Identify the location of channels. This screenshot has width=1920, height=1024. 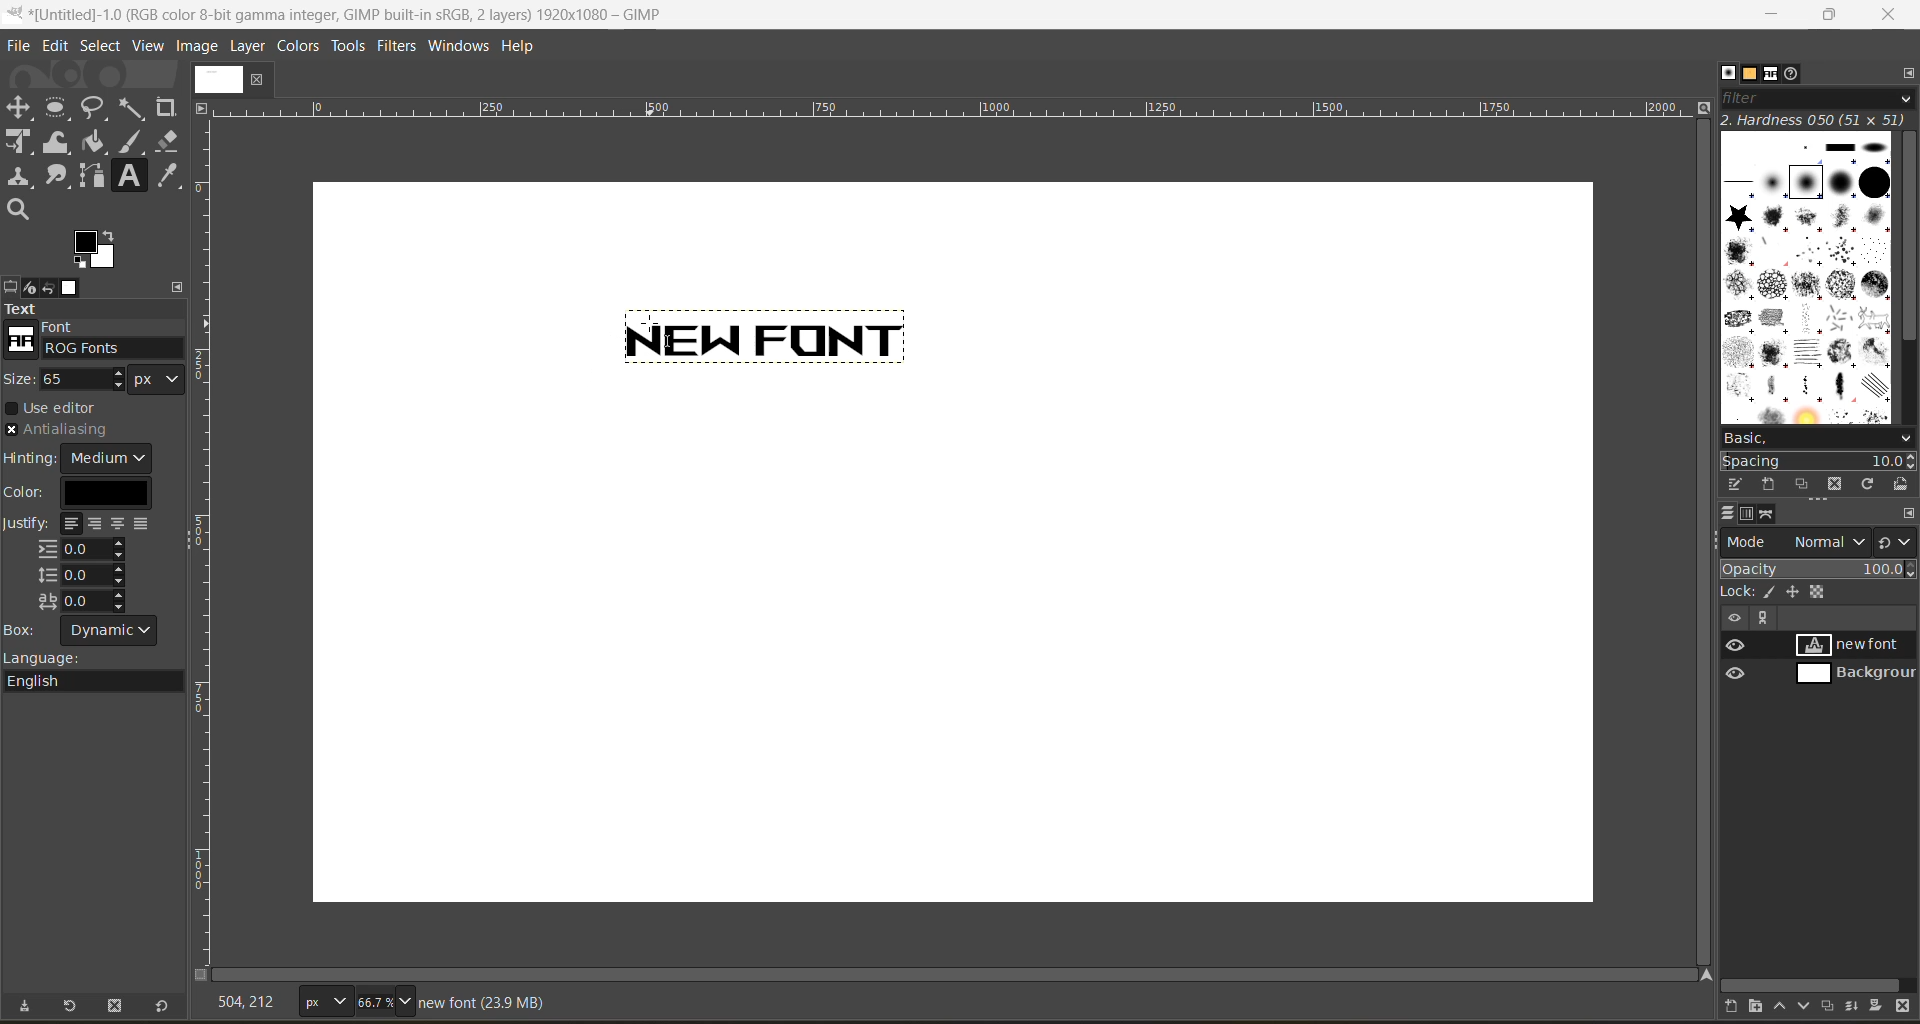
(1750, 516).